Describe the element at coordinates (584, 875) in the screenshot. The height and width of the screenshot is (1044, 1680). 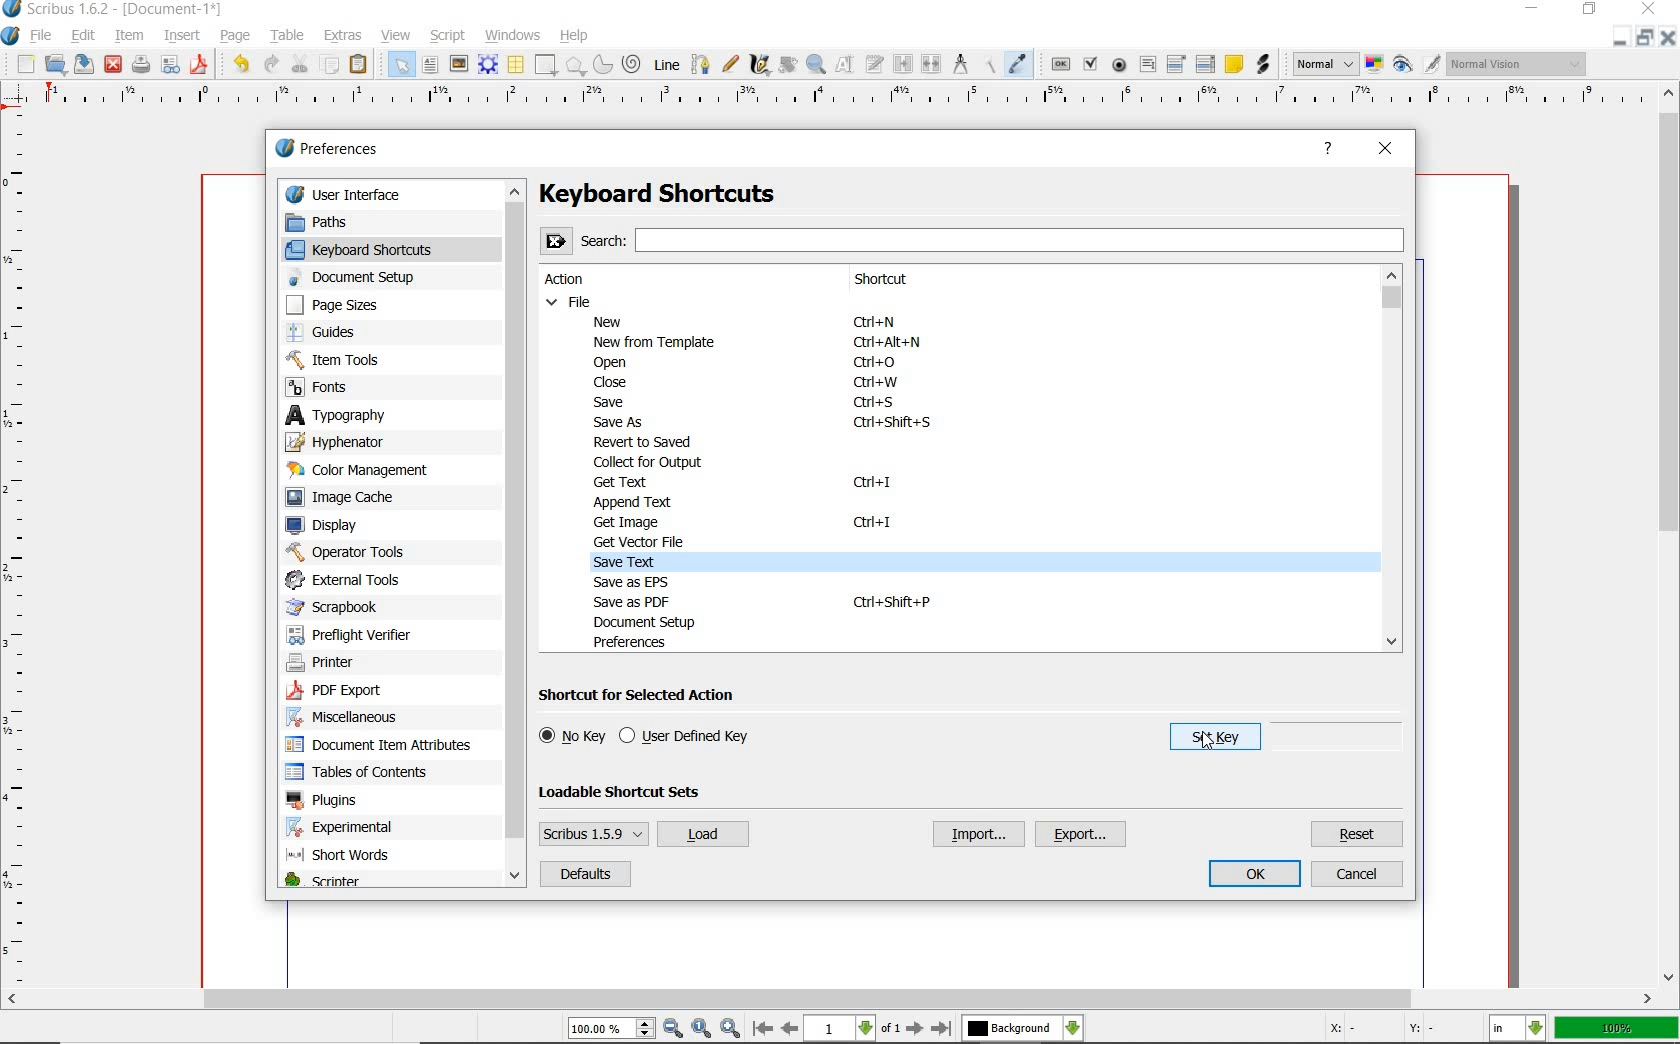
I see `default` at that location.